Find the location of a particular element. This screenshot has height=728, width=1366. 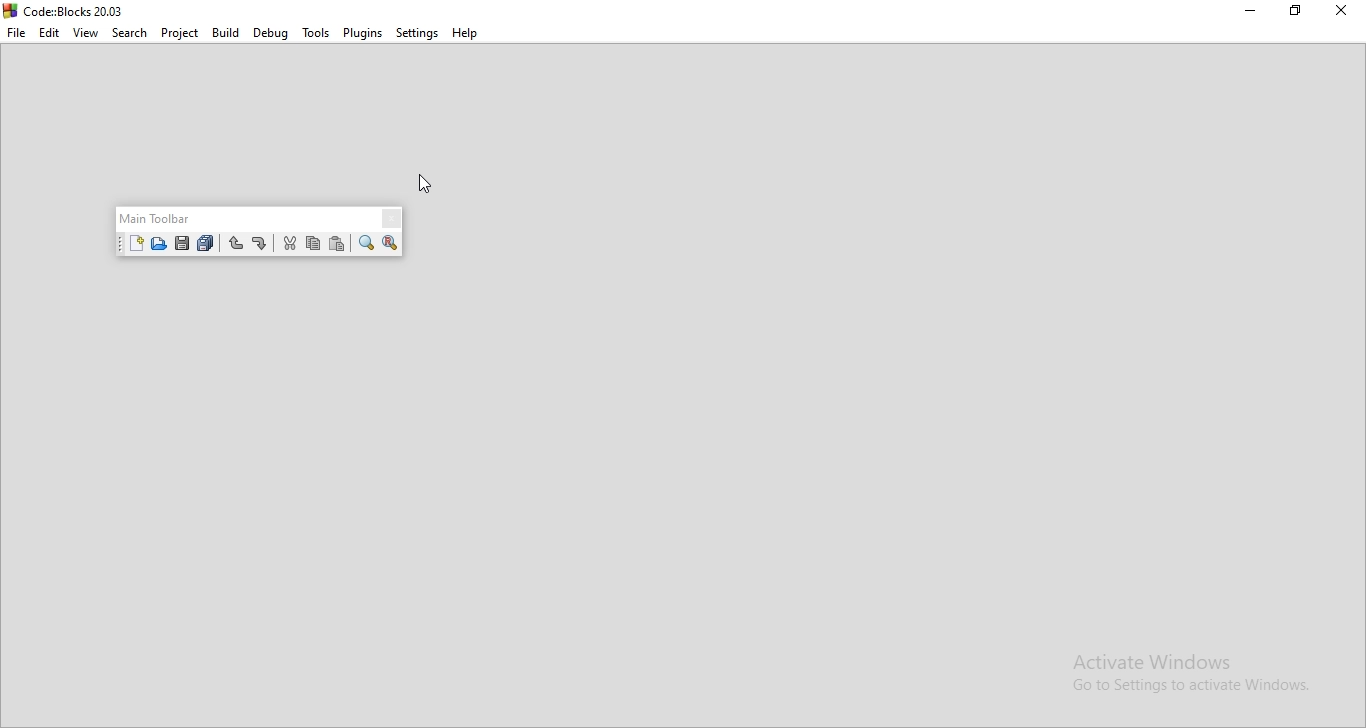

Minimise is located at coordinates (1254, 11).